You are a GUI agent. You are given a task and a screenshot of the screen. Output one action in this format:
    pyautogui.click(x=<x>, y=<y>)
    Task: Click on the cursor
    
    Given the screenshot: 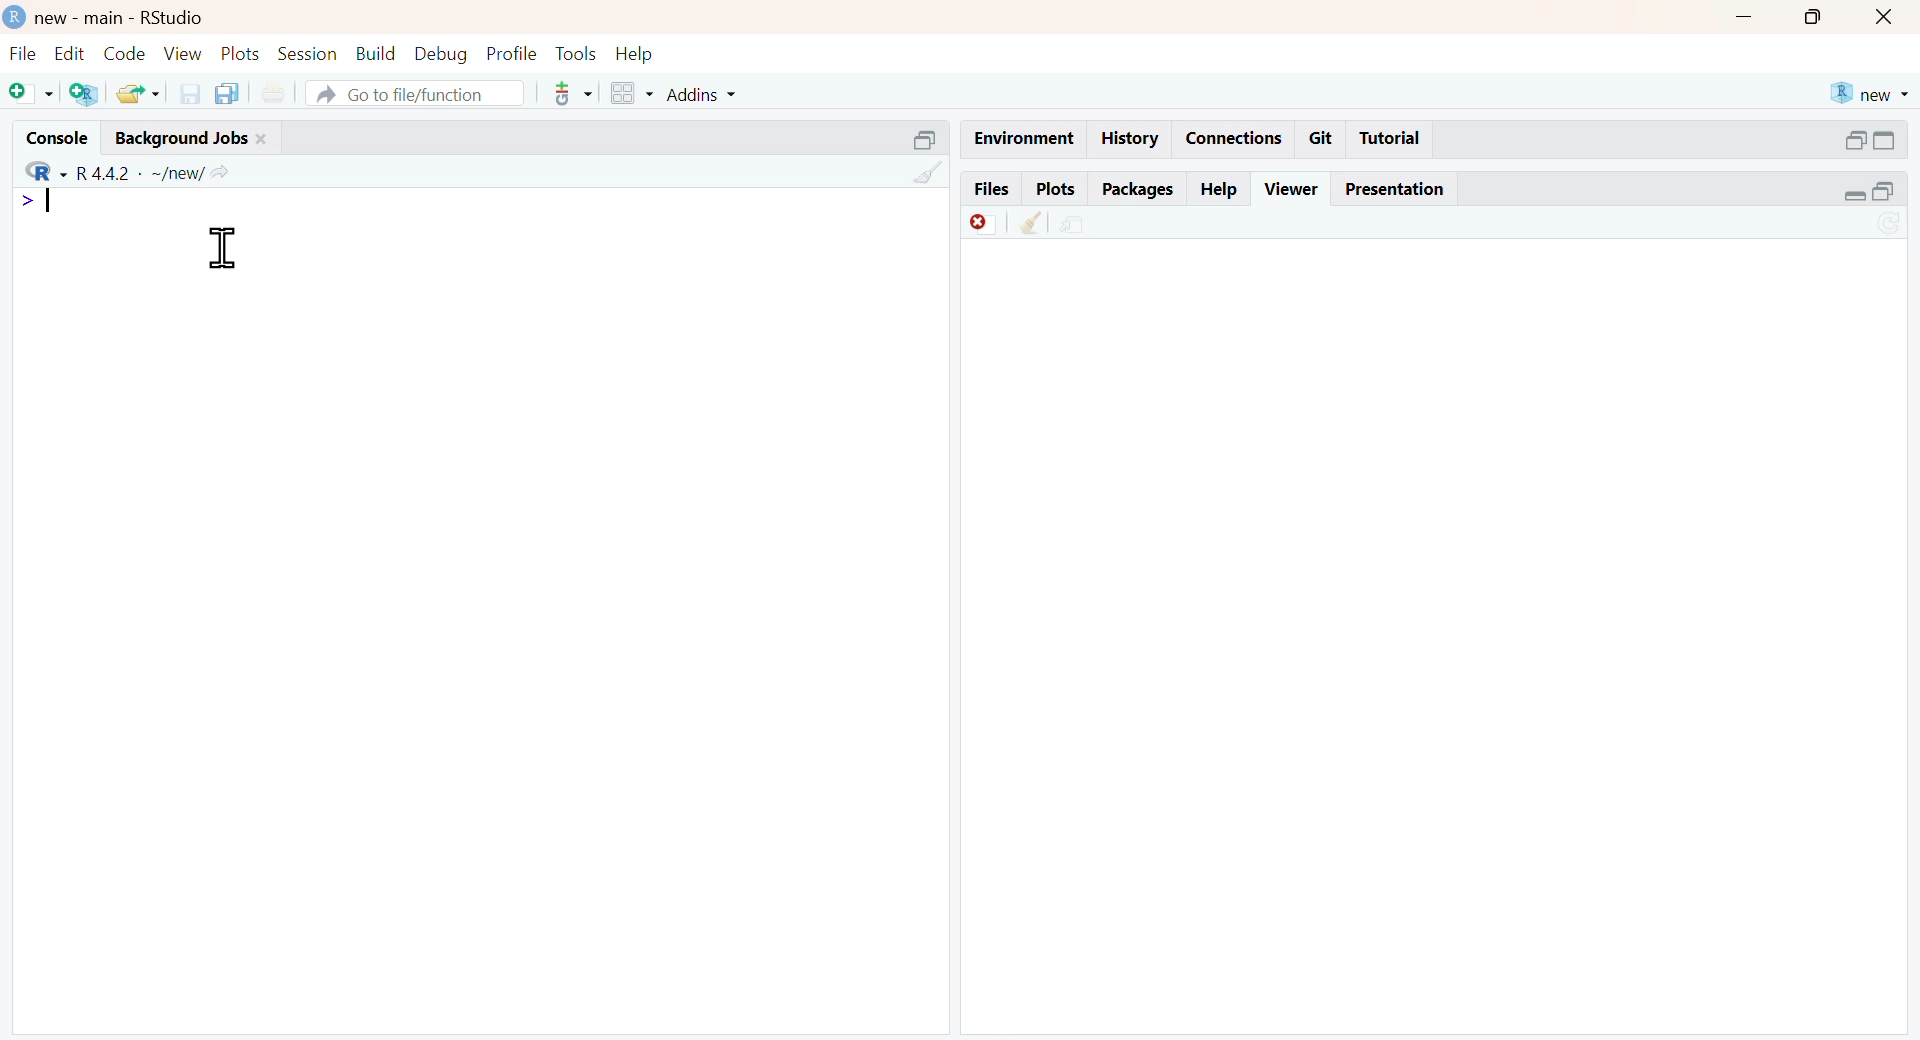 What is the action you would take?
    pyautogui.click(x=224, y=246)
    